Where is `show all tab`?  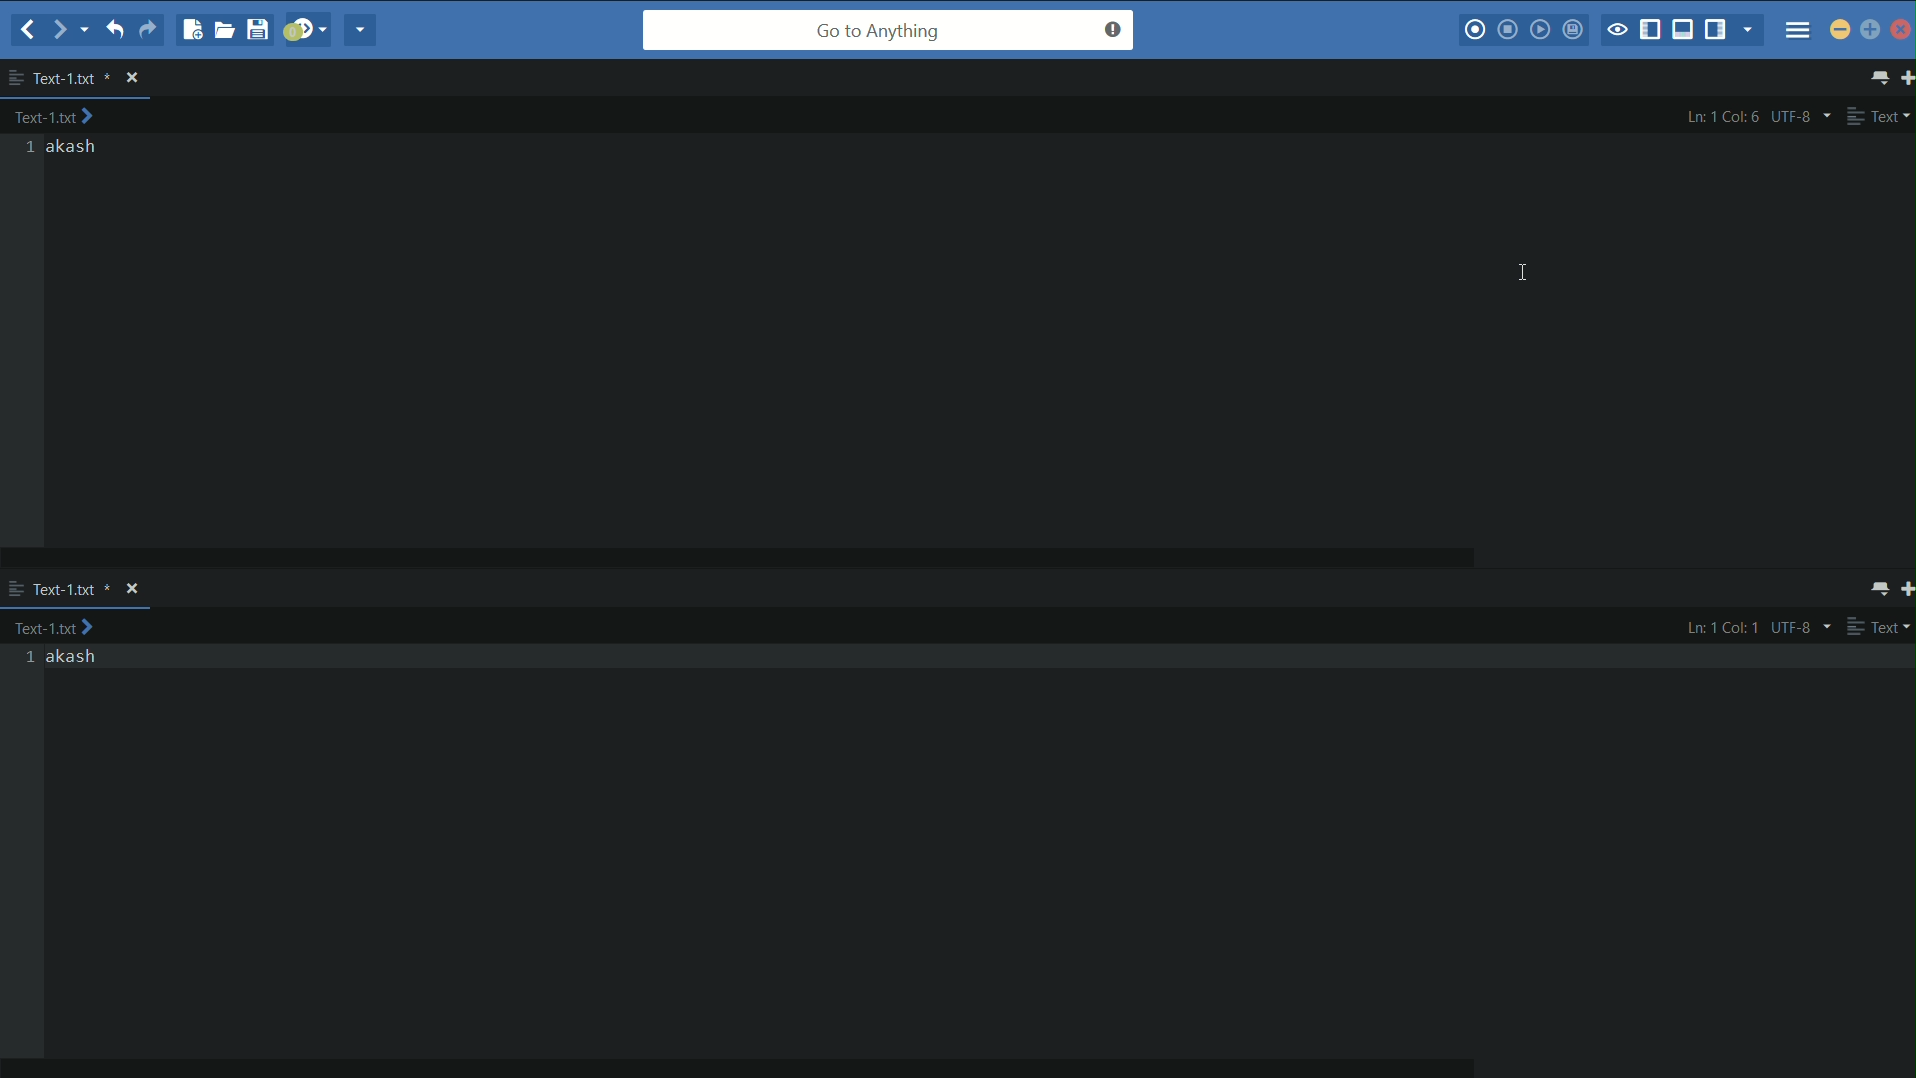
show all tab is located at coordinates (1877, 76).